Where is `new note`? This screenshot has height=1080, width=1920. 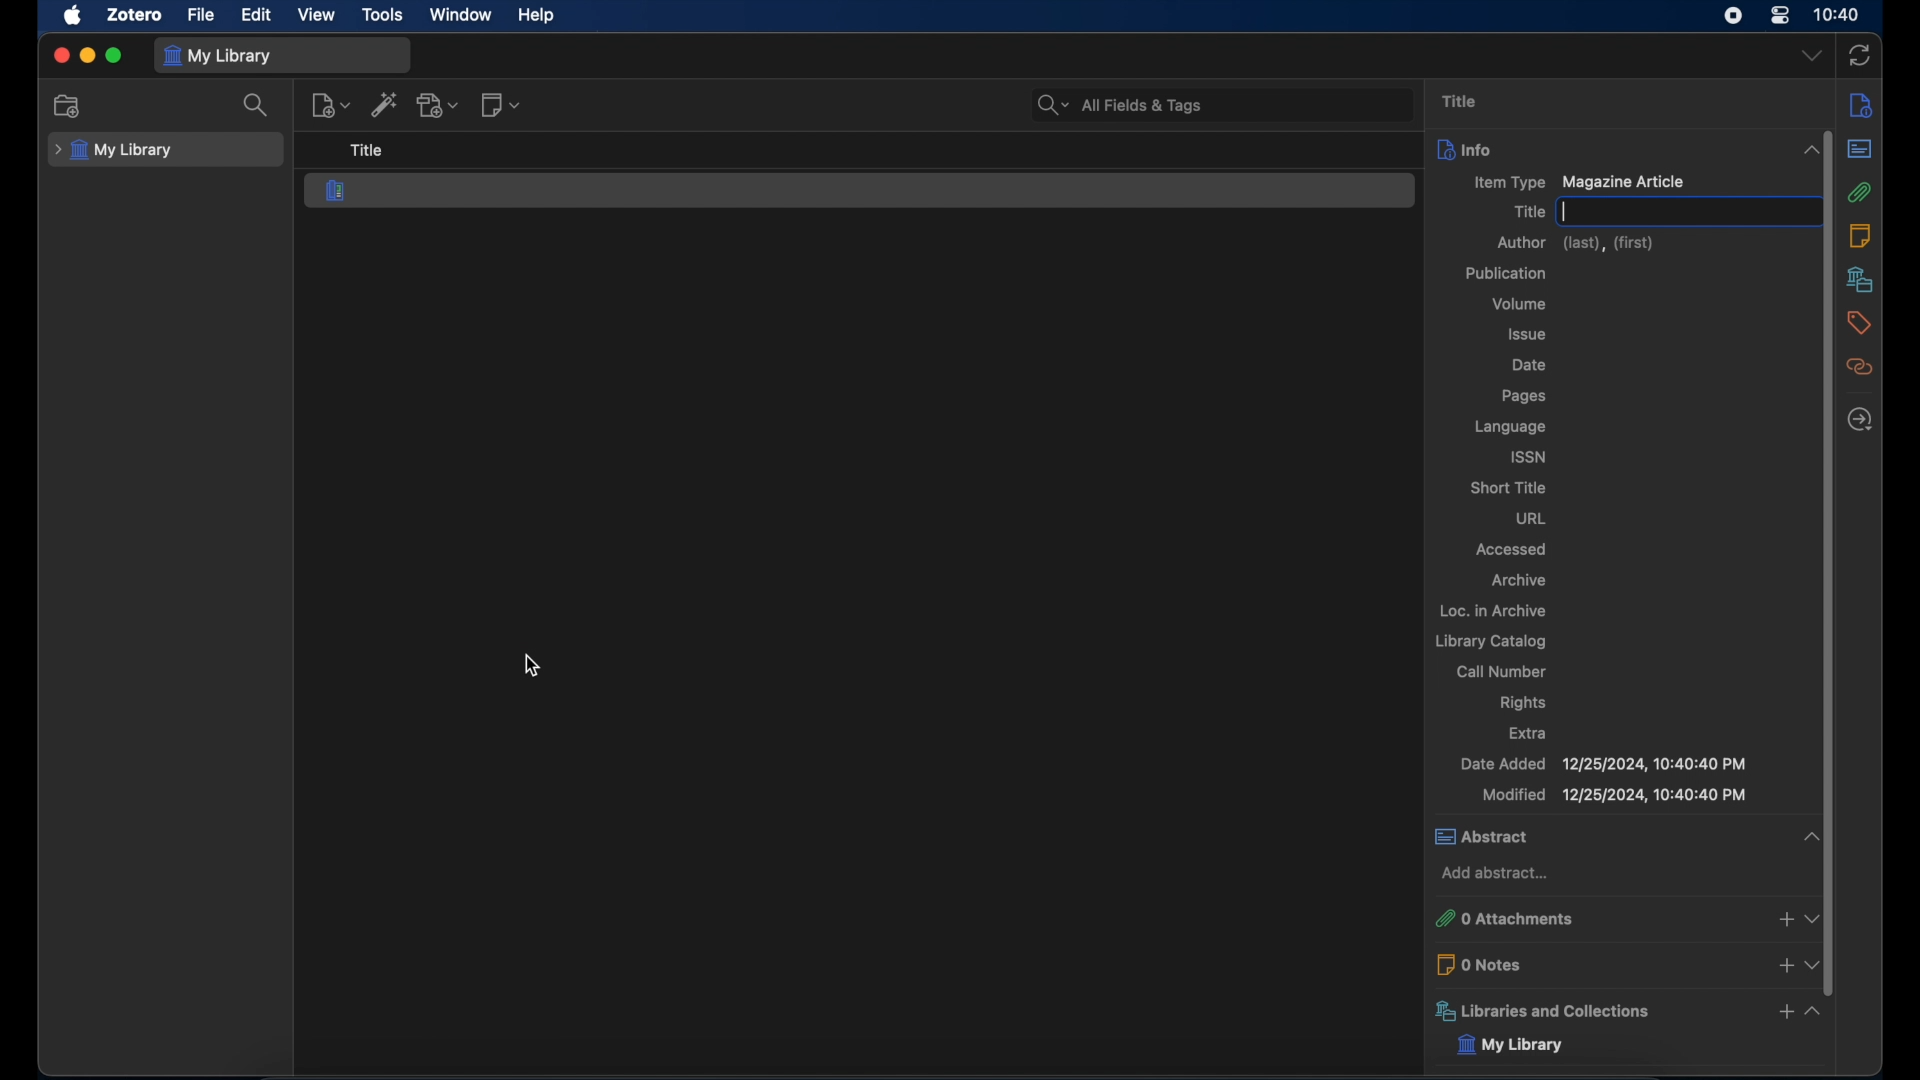
new note is located at coordinates (502, 104).